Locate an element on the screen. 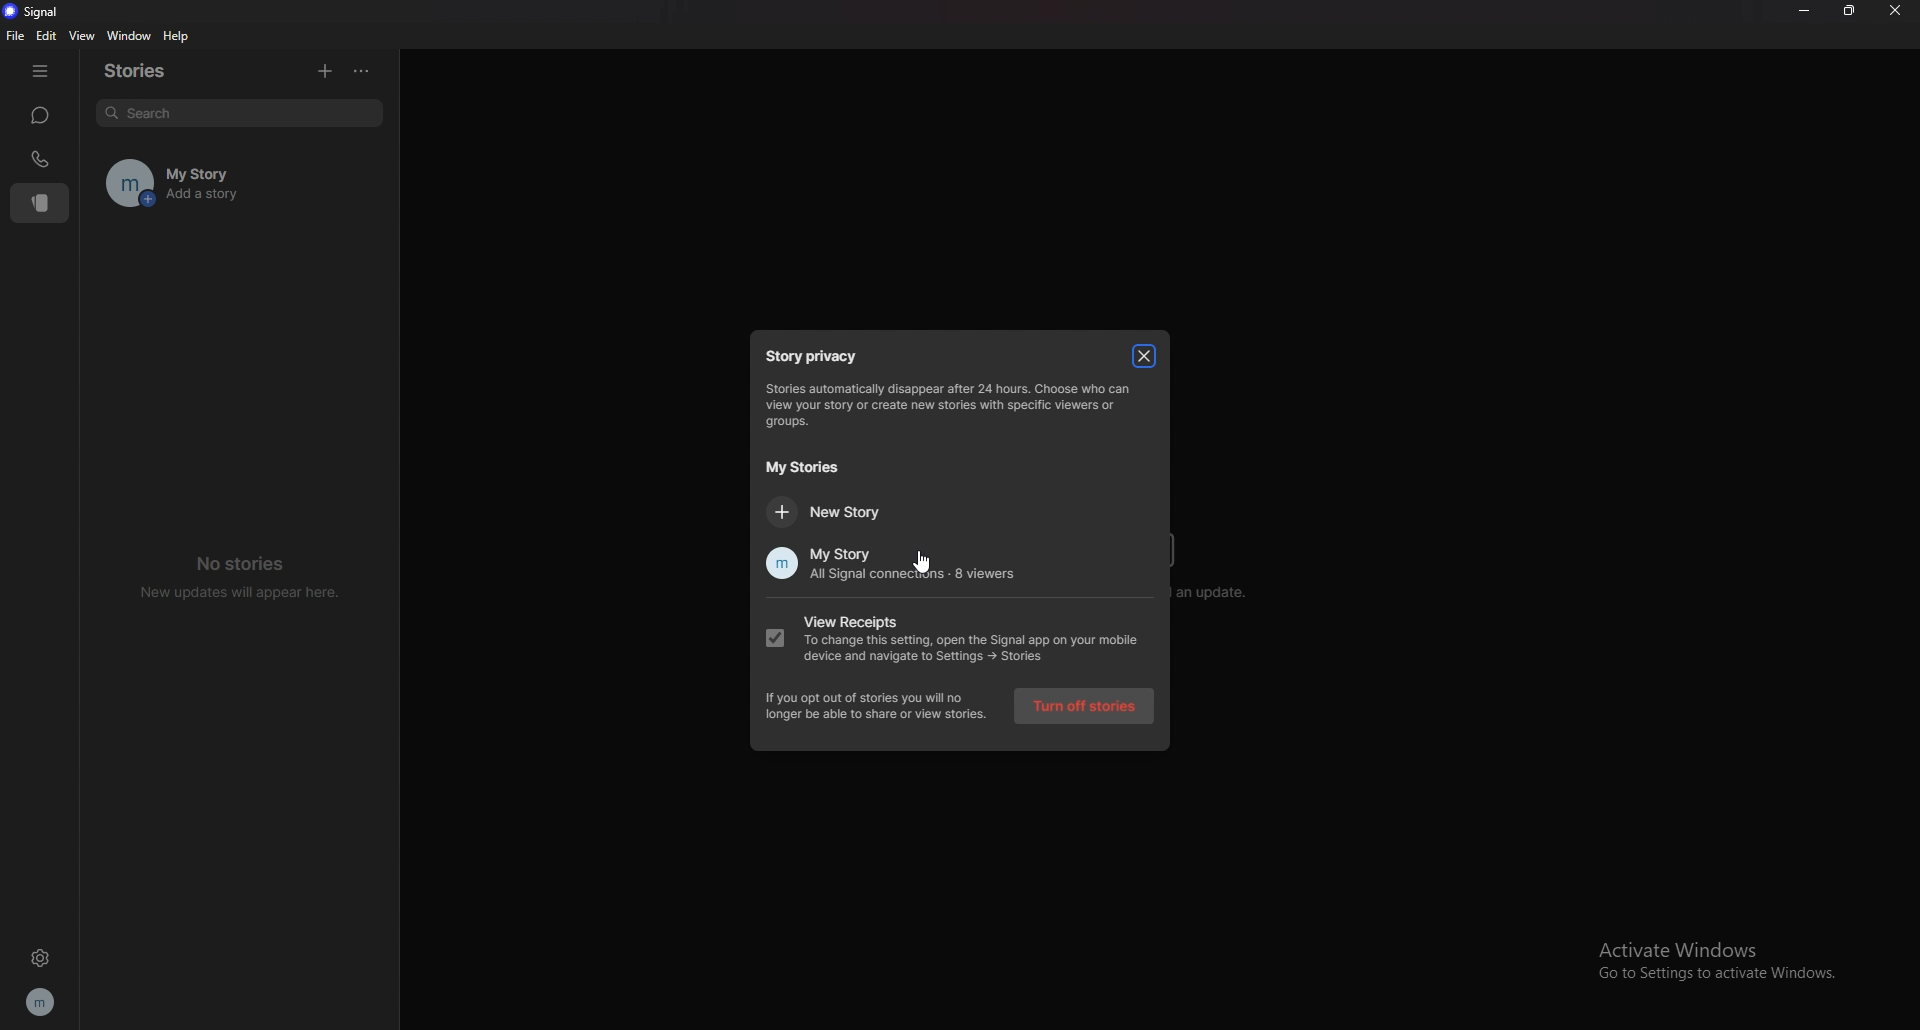 The image size is (1920, 1030). stories is located at coordinates (40, 204).